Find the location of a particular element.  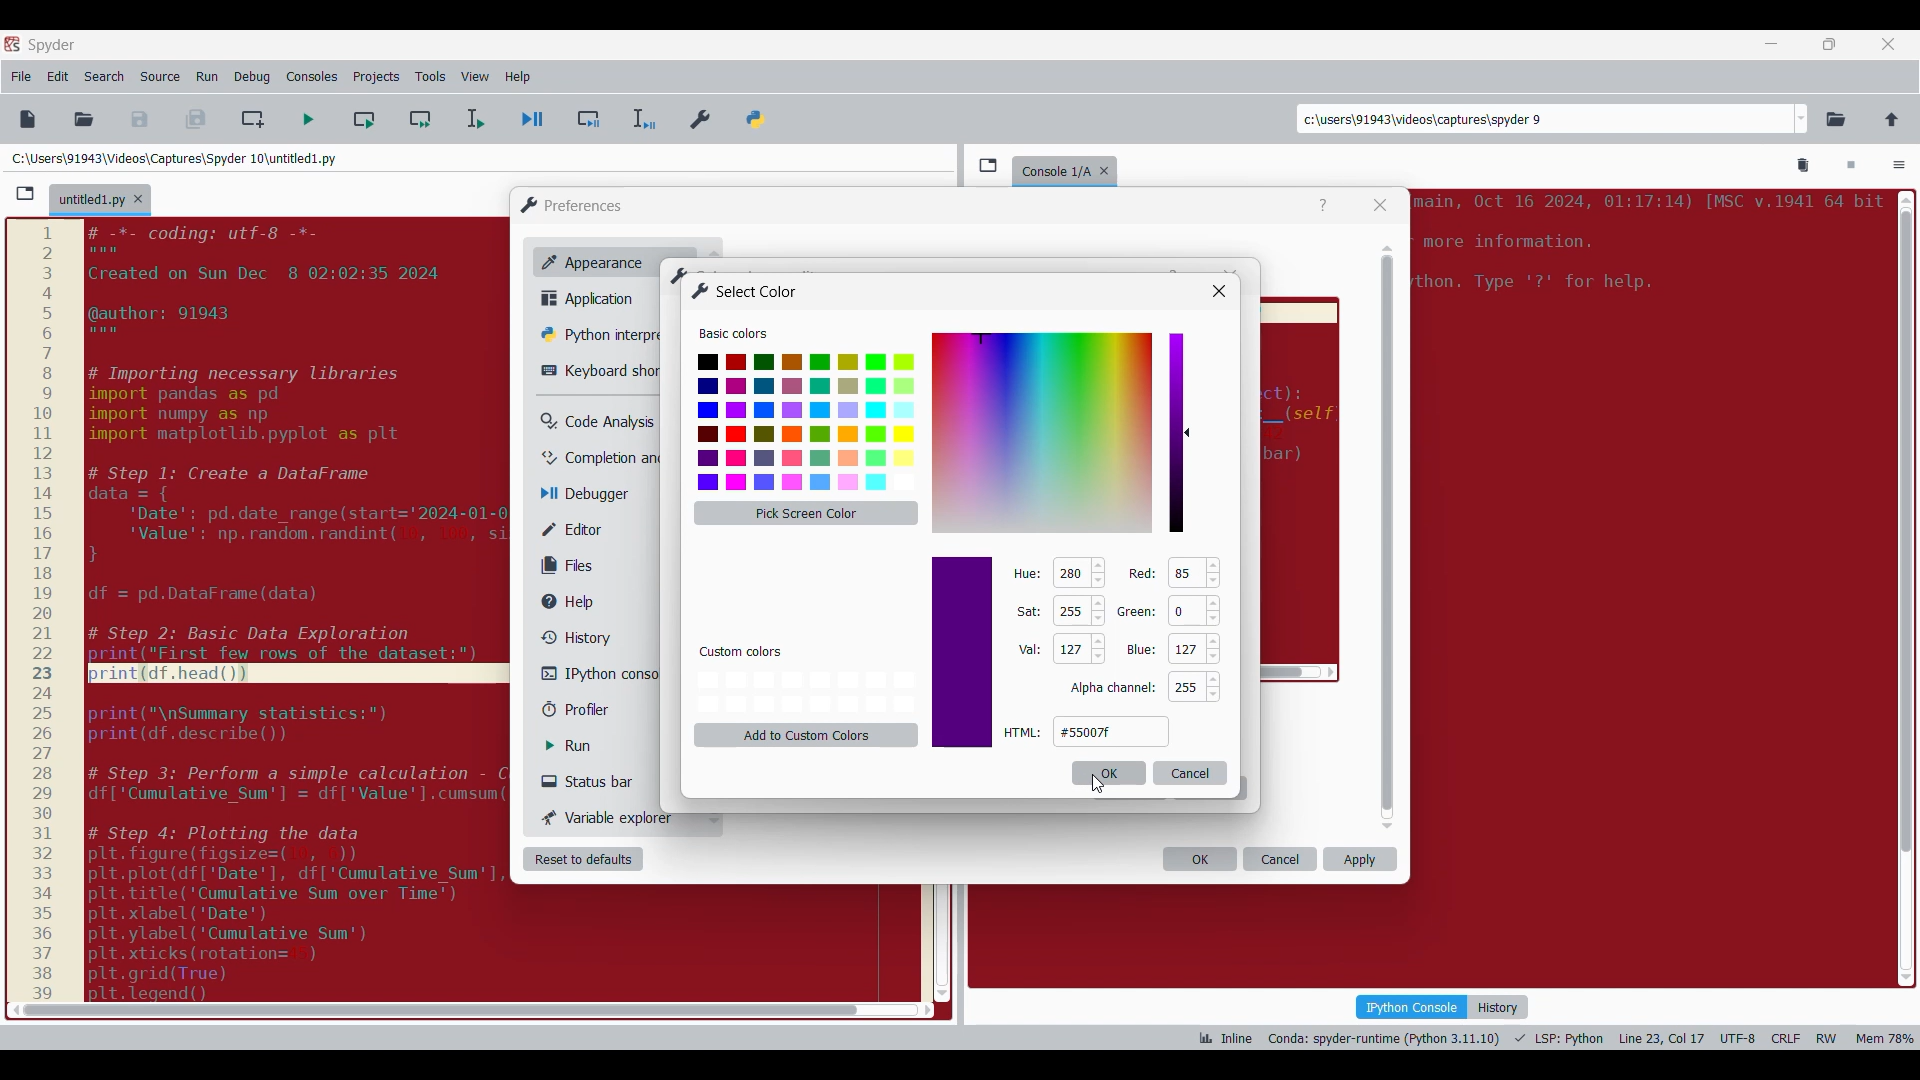

Software logo is located at coordinates (12, 43).